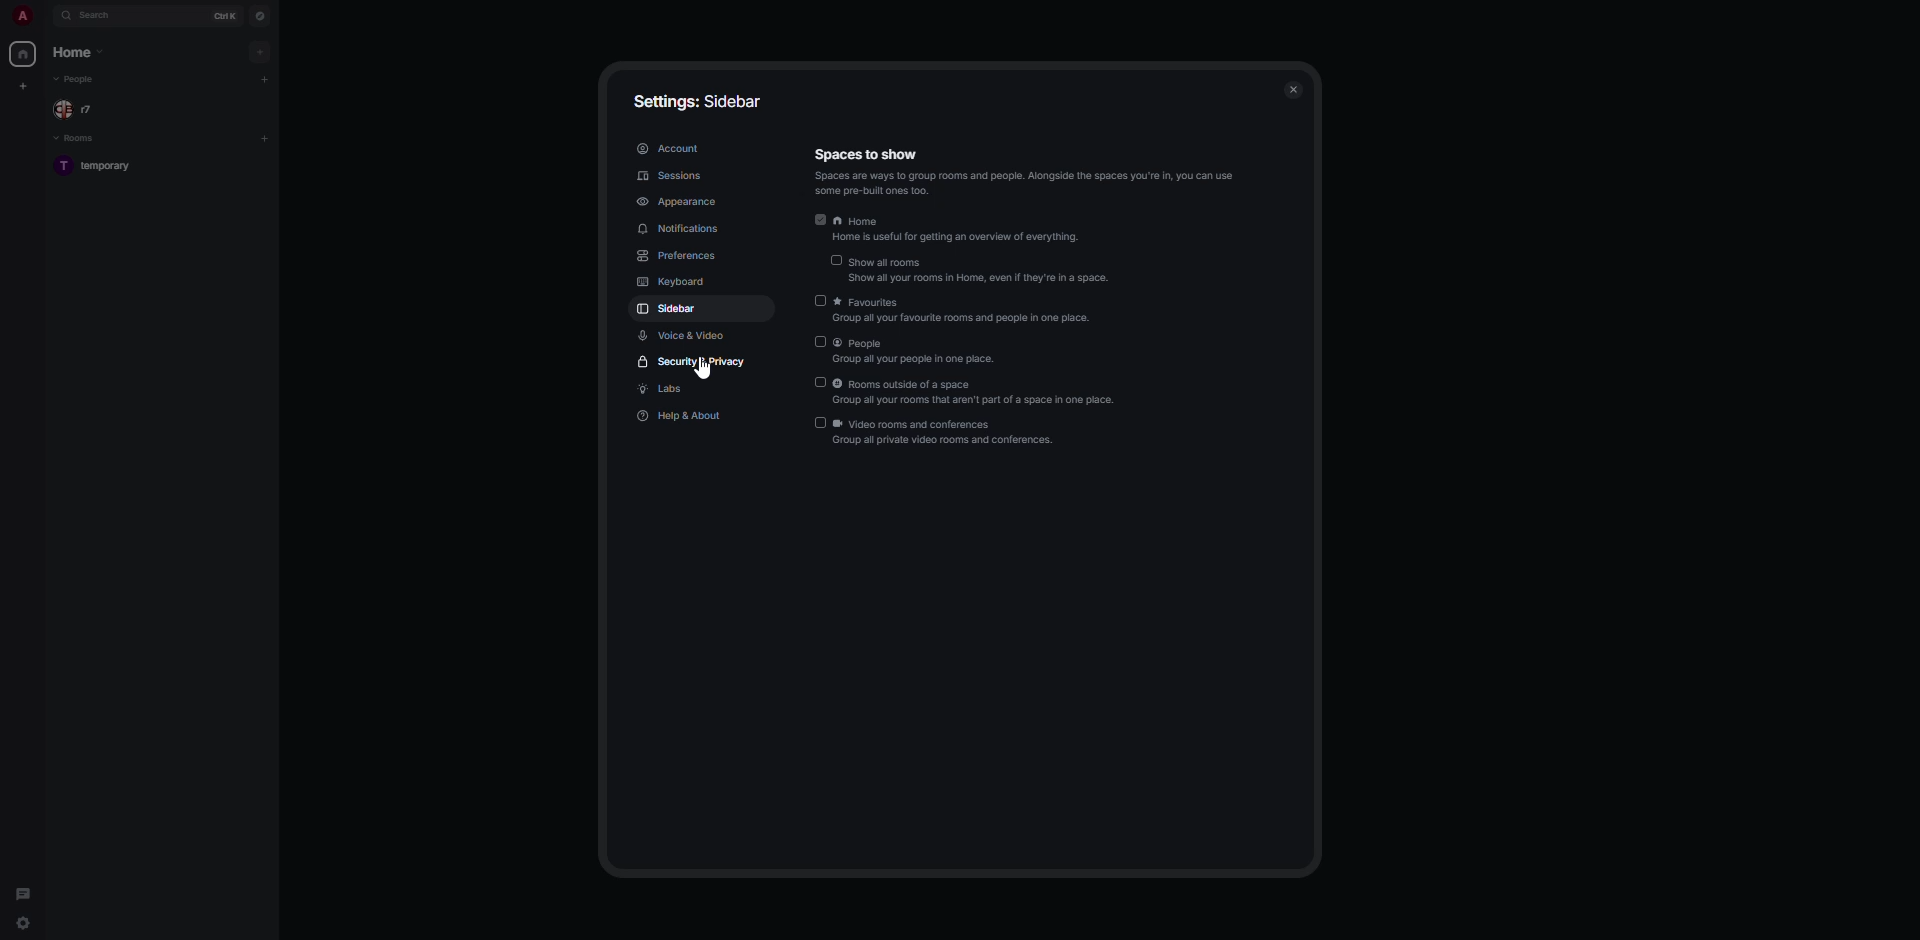 The image size is (1920, 940). I want to click on keyboard, so click(672, 282).